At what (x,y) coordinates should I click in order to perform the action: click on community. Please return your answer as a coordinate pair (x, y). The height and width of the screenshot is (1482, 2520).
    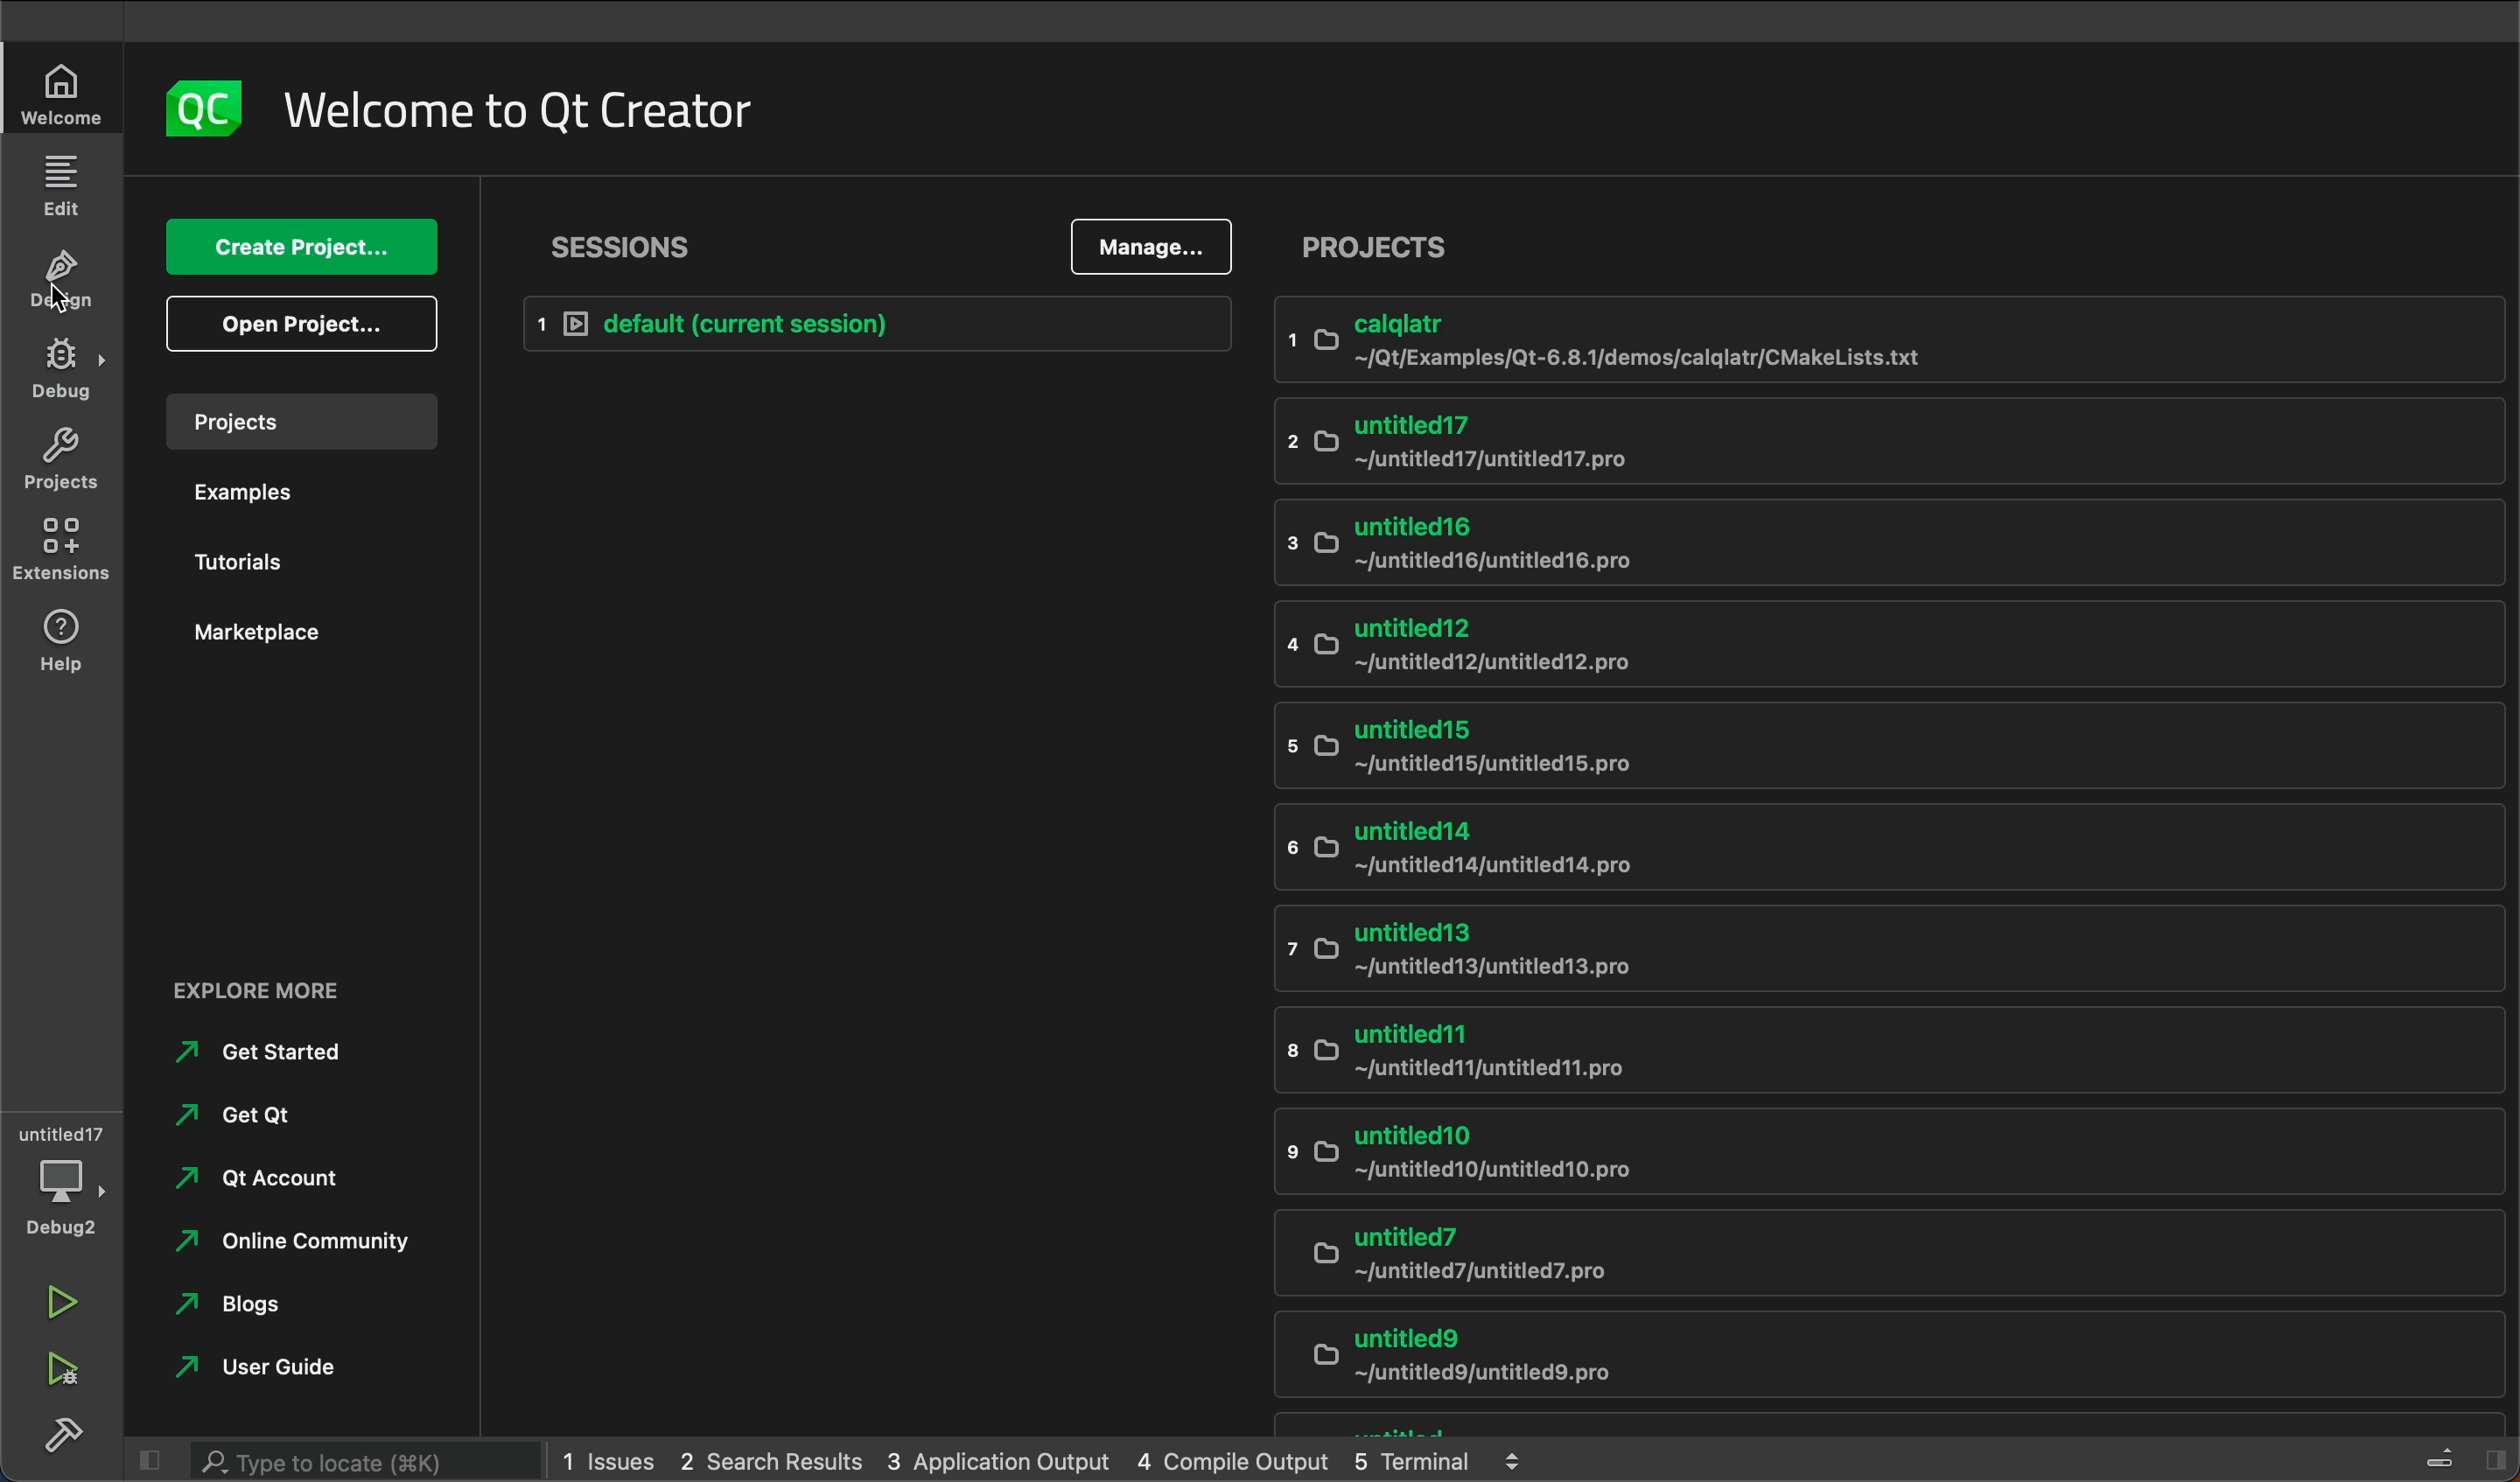
    Looking at the image, I should click on (282, 1240).